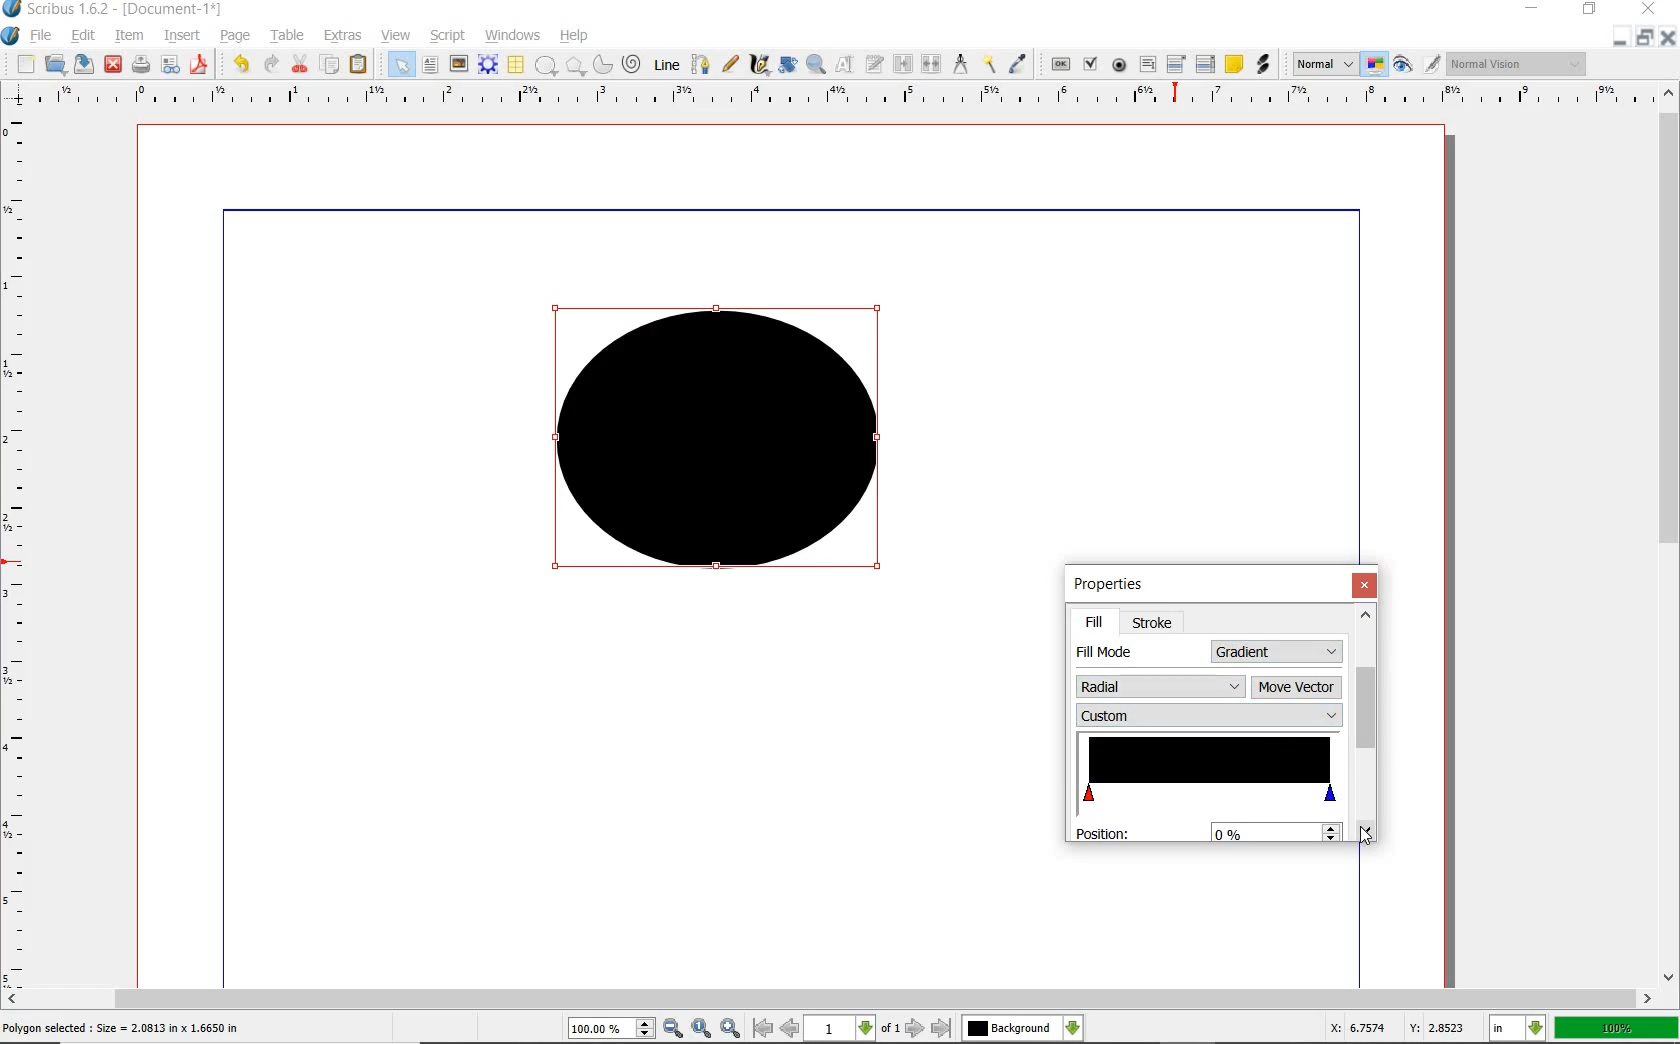  I want to click on custom, so click(1209, 716).